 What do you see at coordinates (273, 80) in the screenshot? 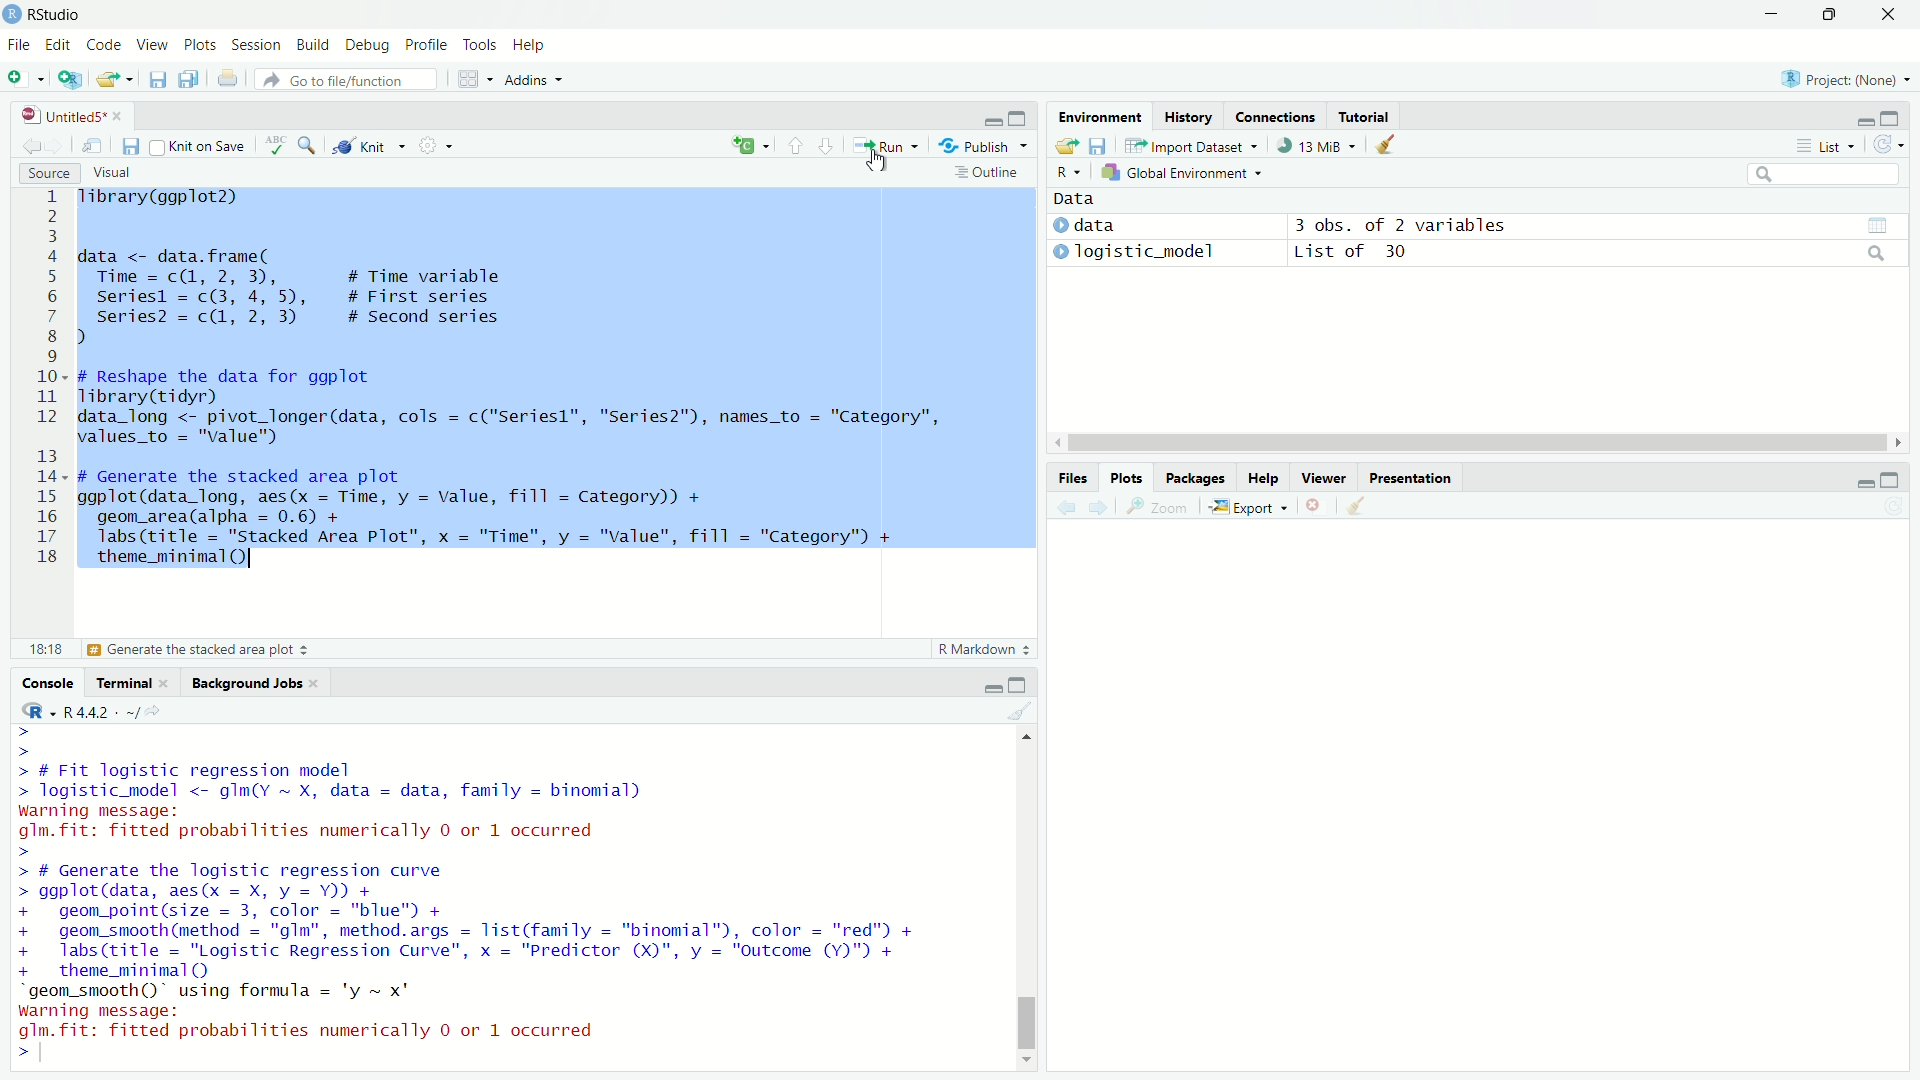
I see `redo` at bounding box center [273, 80].